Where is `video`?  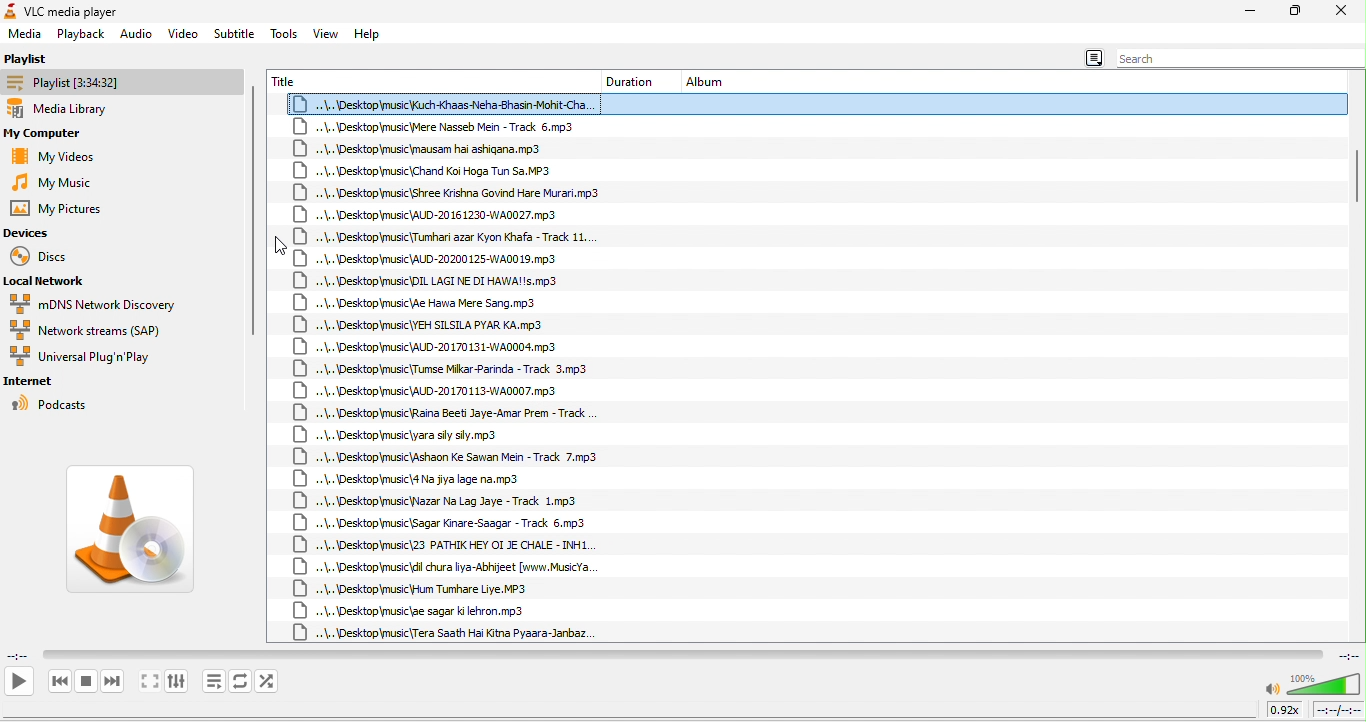 video is located at coordinates (183, 32).